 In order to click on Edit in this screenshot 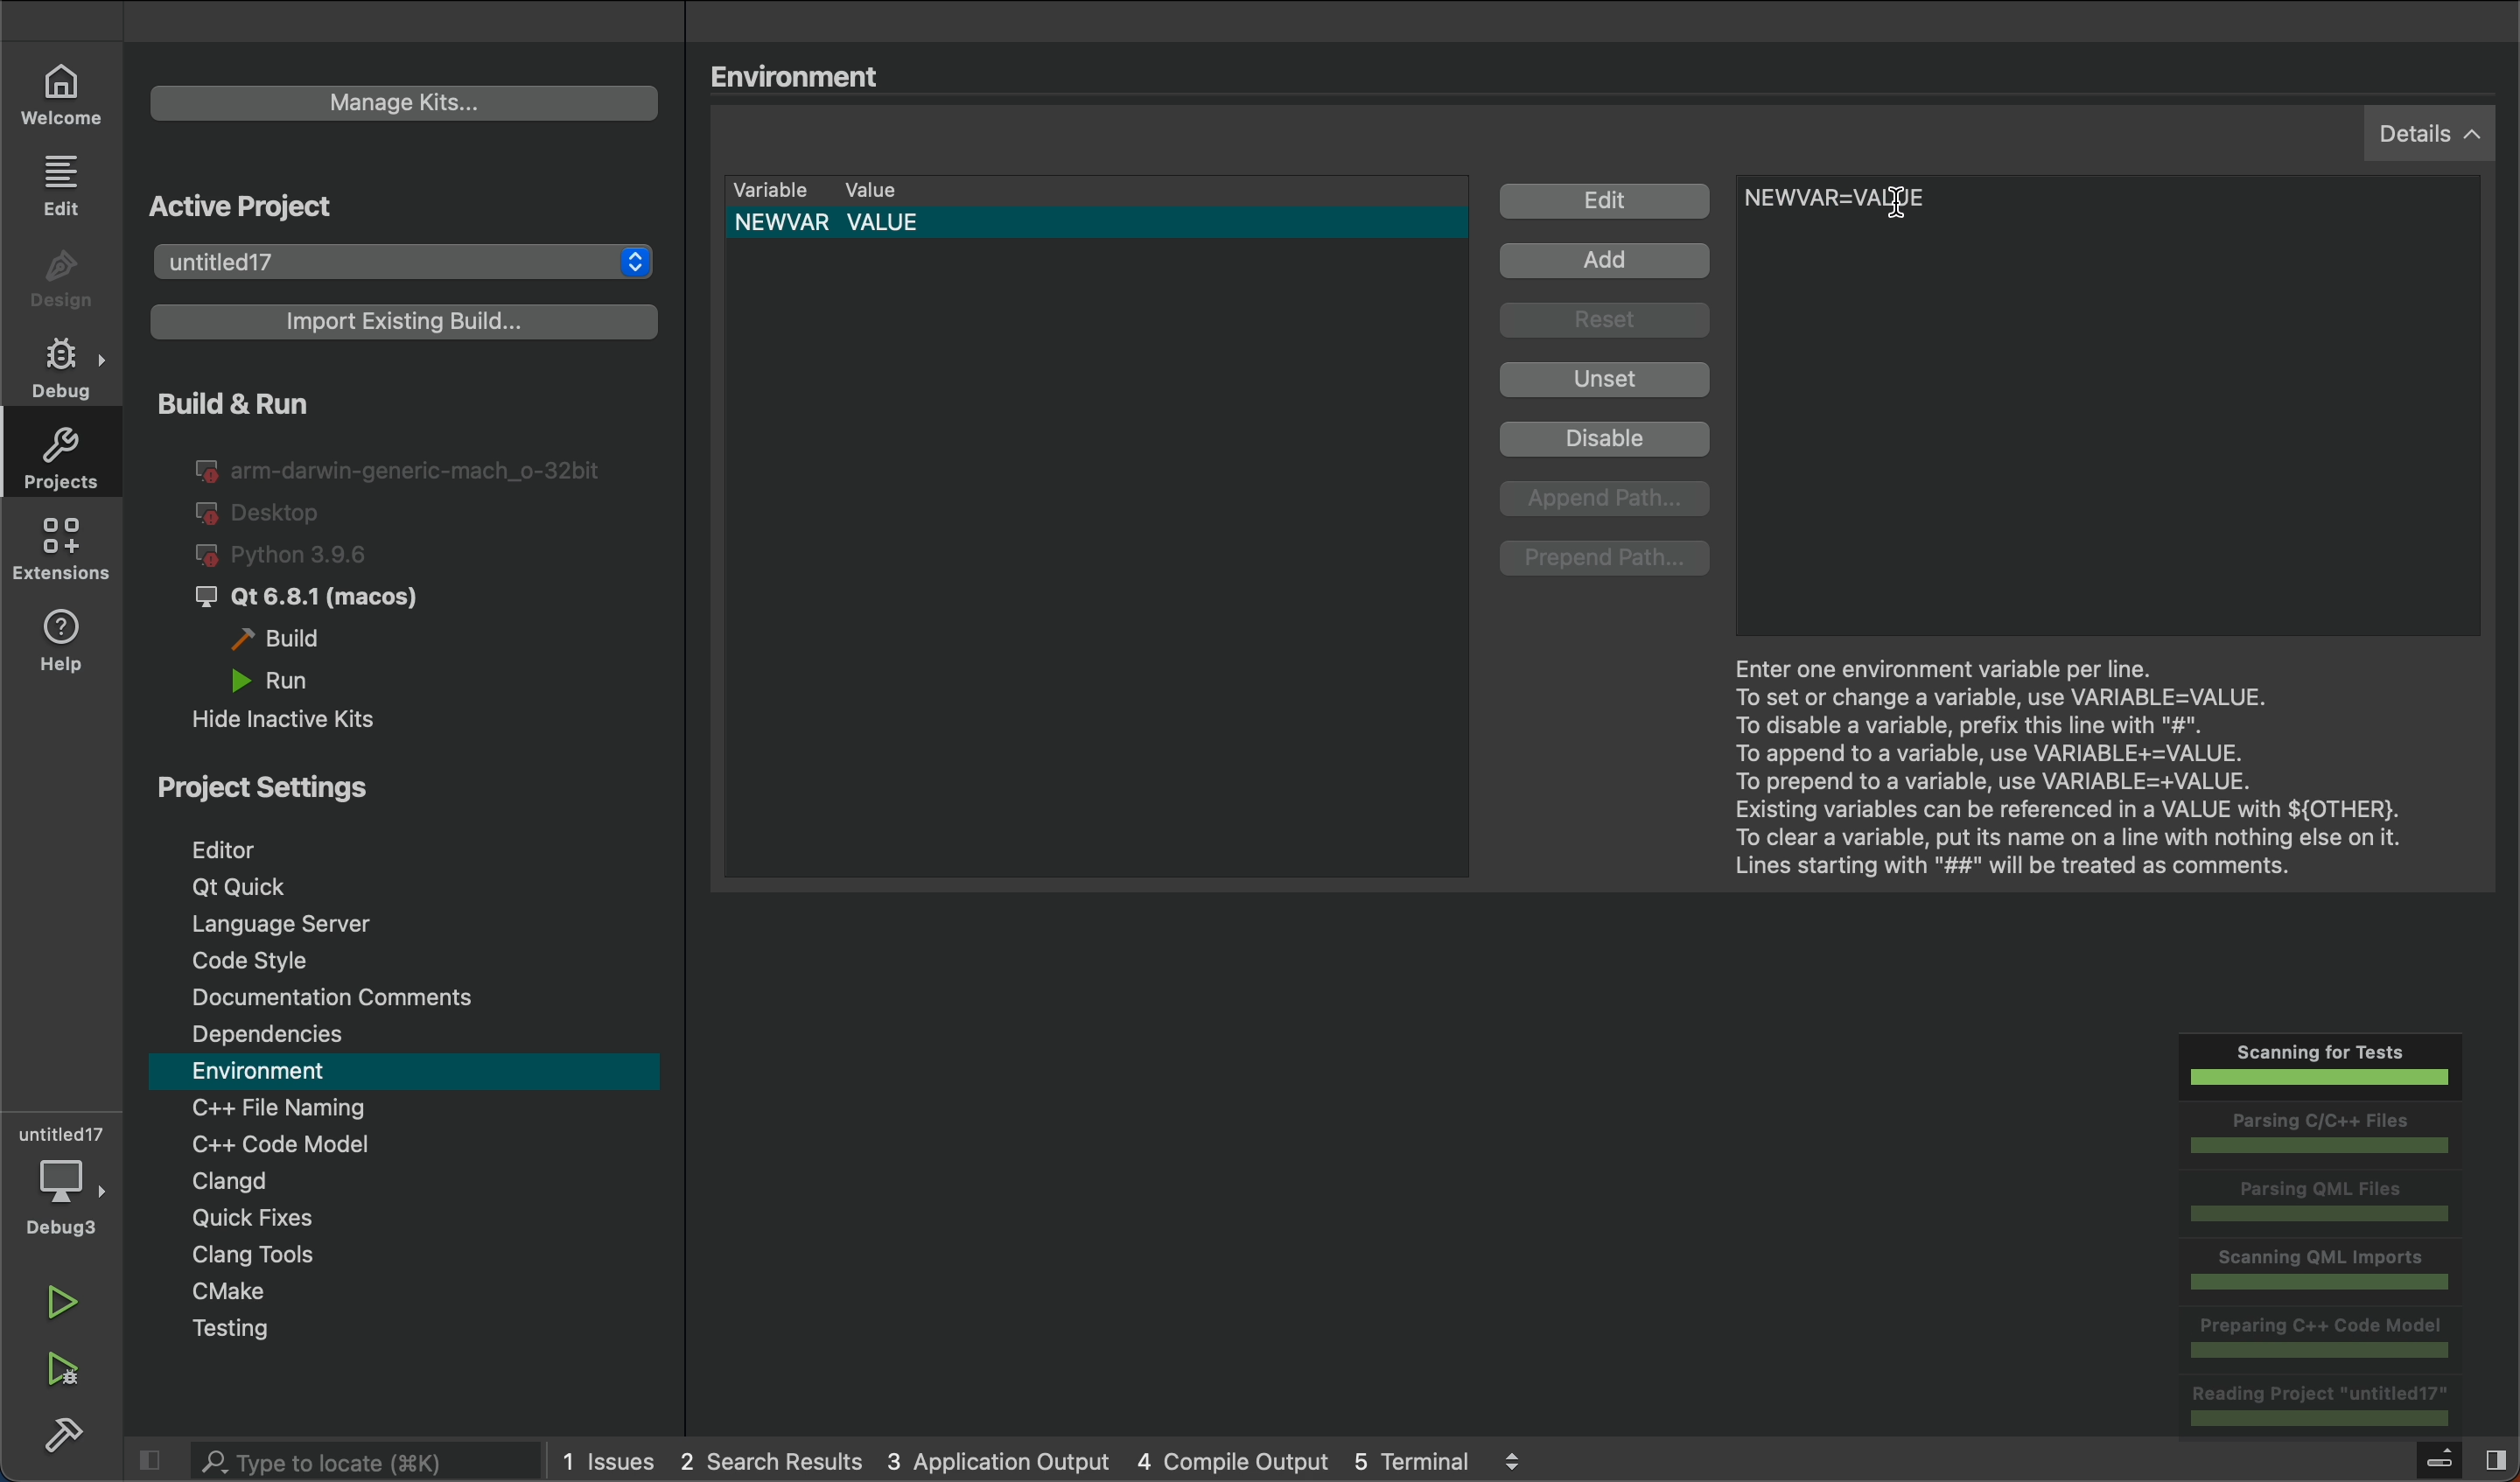, I will do `click(1608, 203)`.